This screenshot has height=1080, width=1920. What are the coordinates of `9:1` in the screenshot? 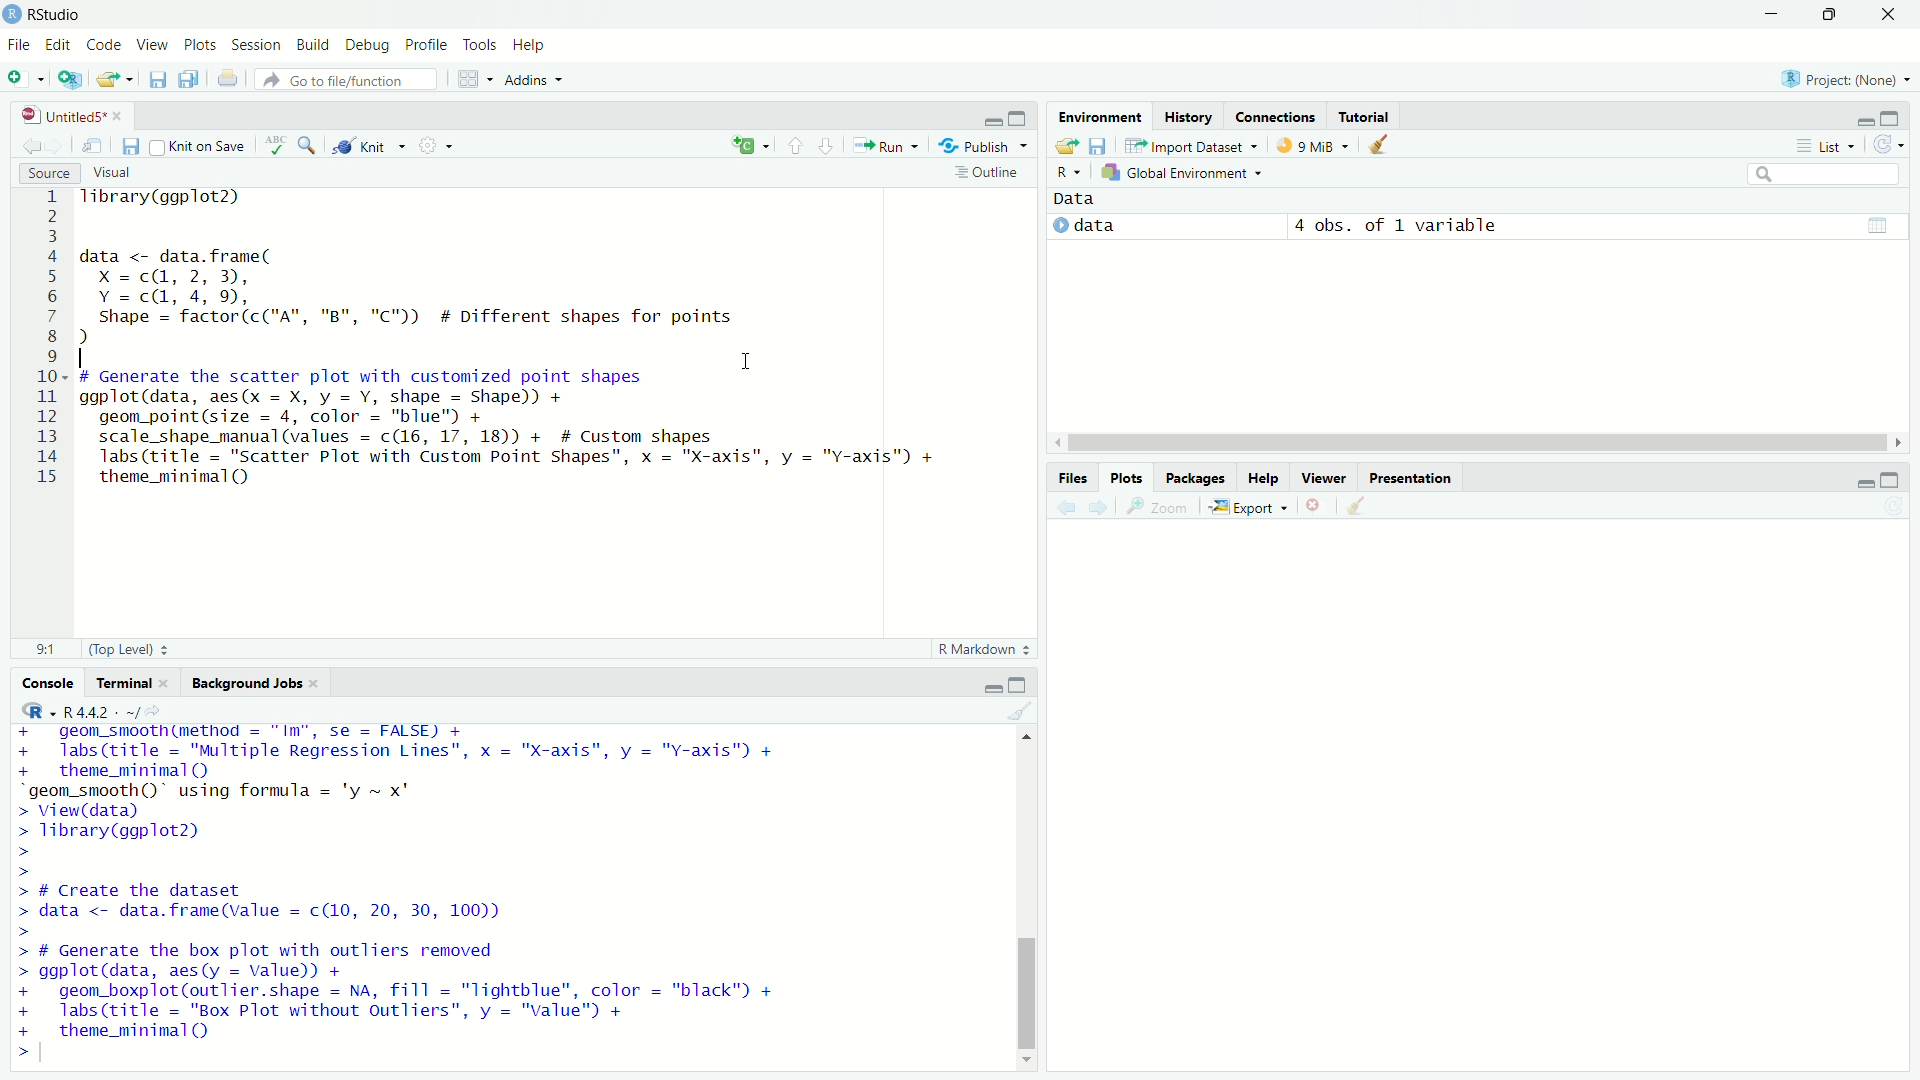 It's located at (44, 649).